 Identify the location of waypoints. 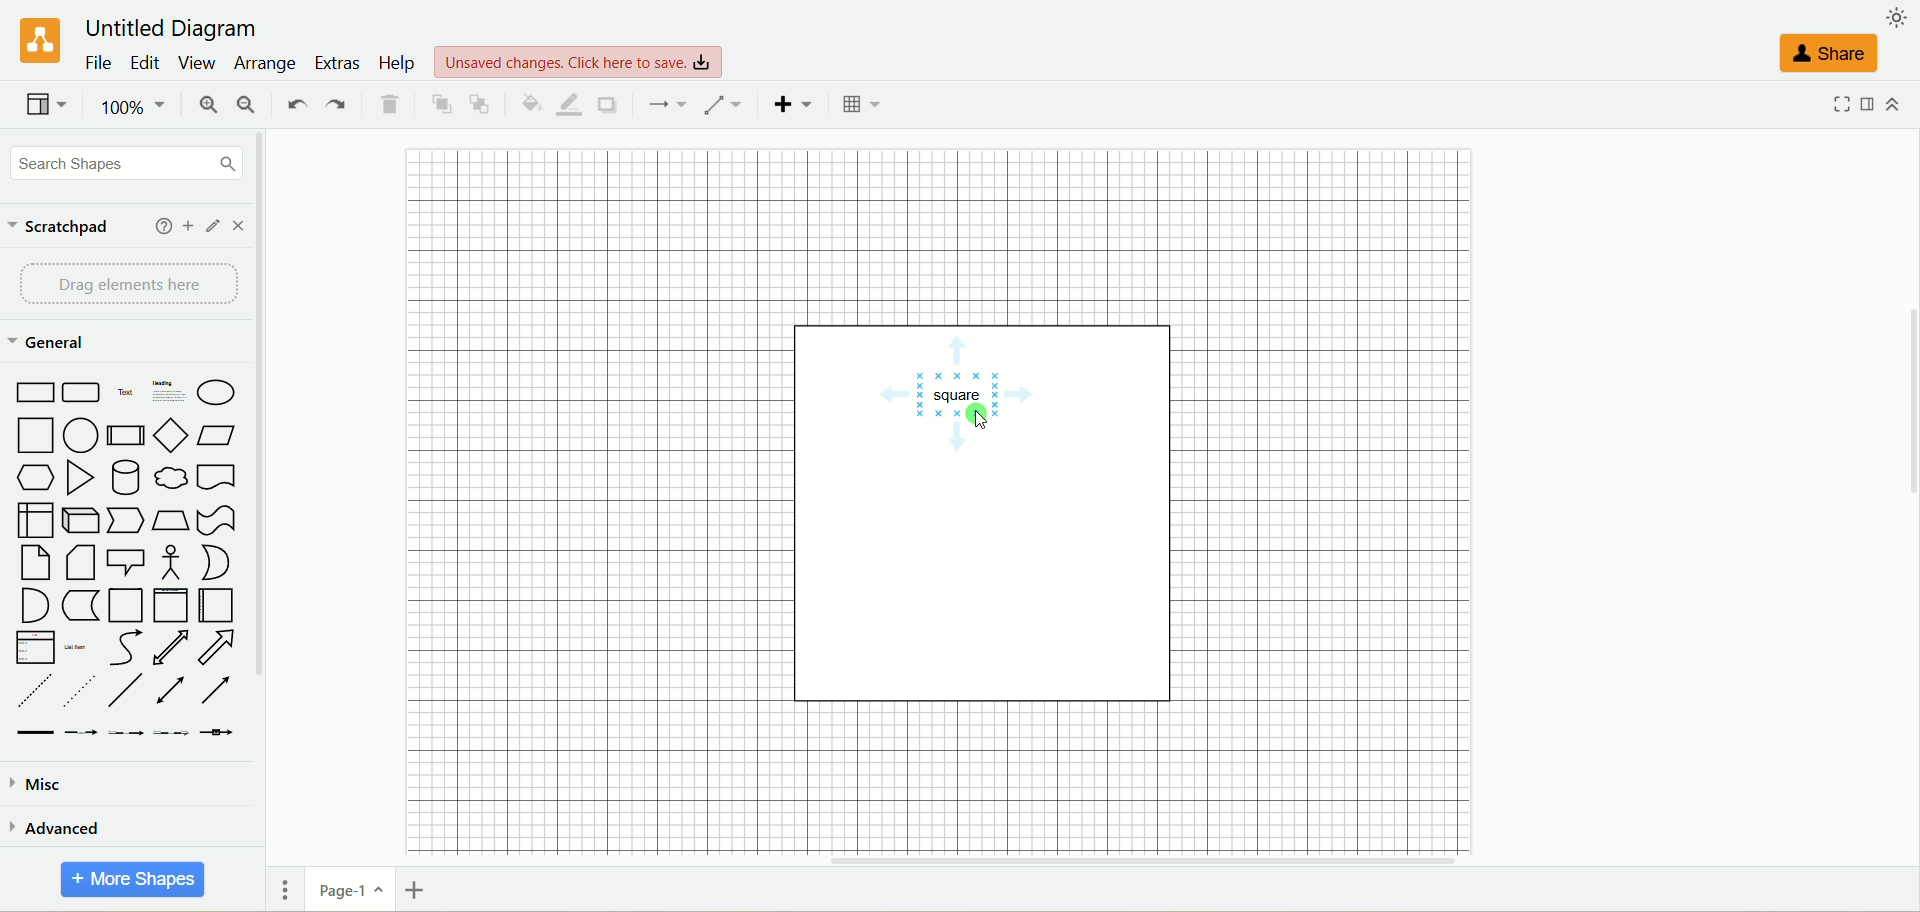
(730, 104).